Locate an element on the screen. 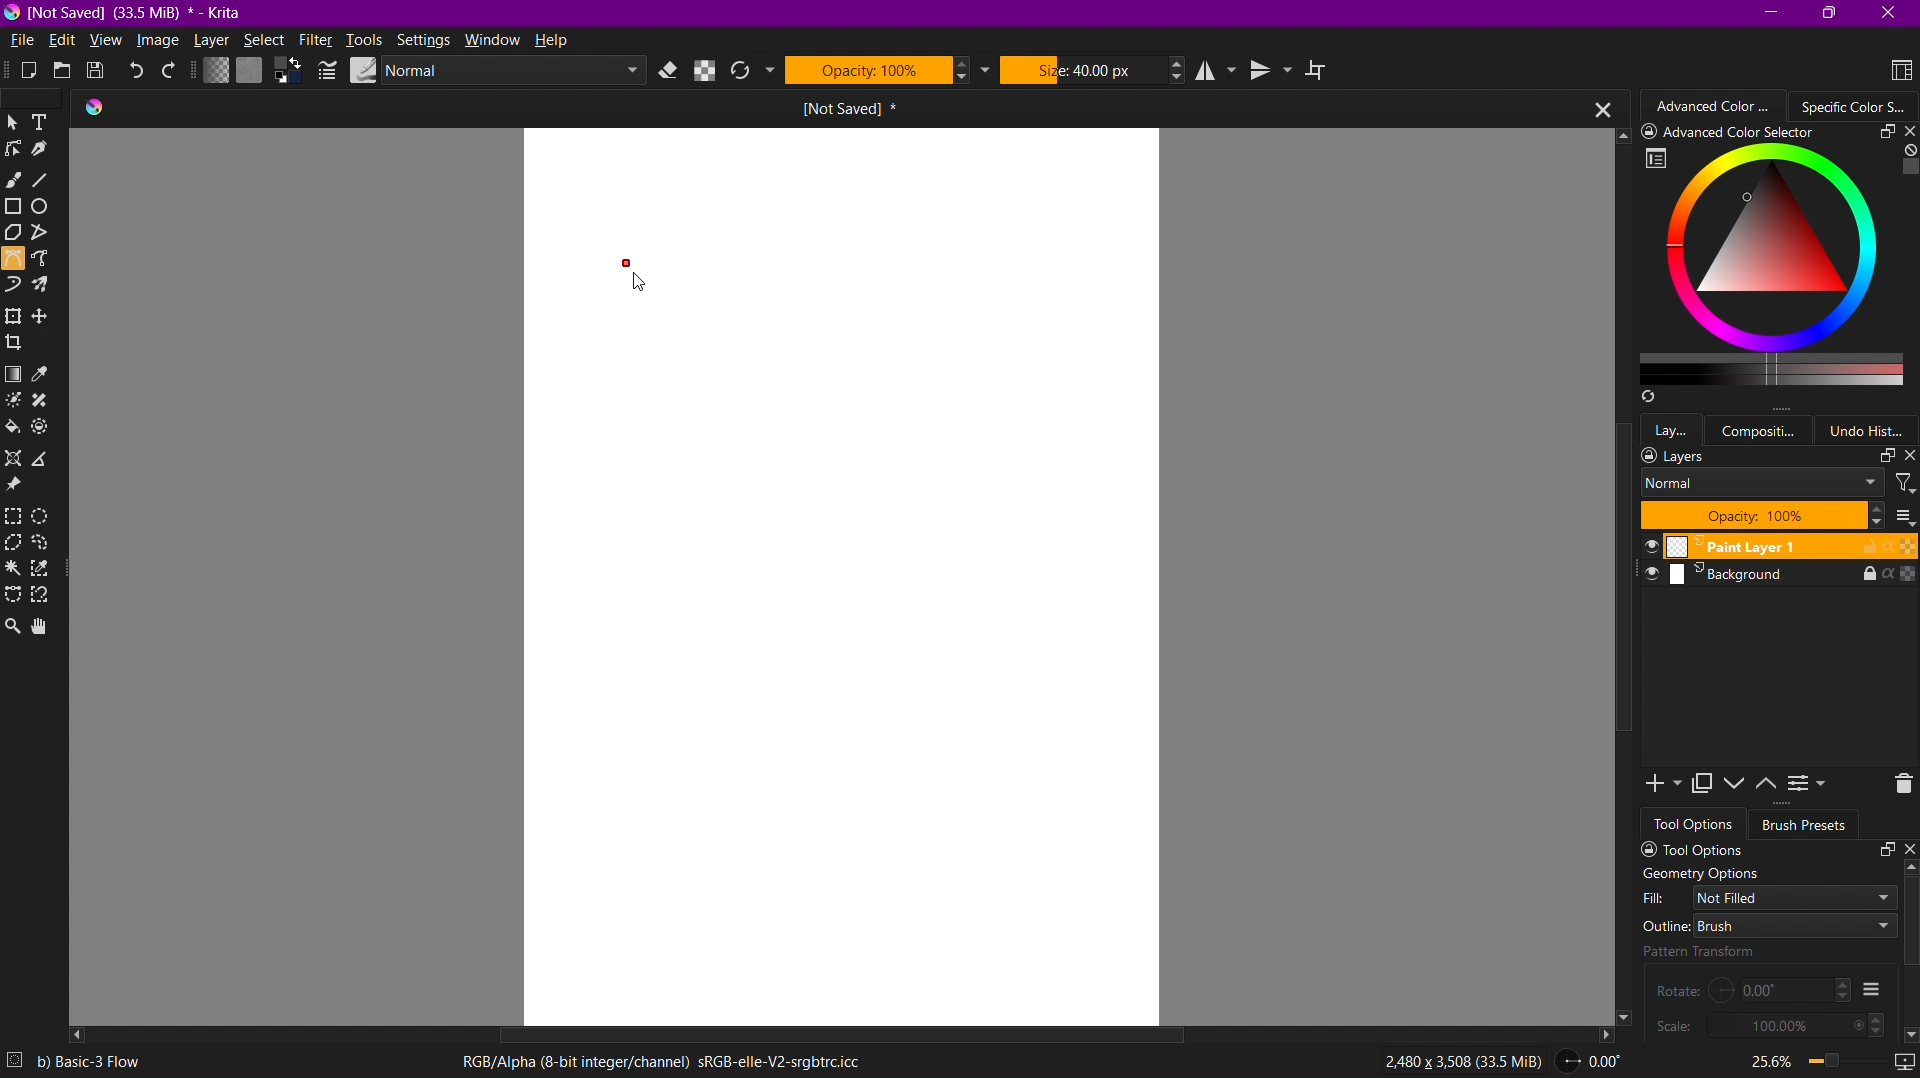 The image size is (1920, 1078). Move Layer or Mask Up is located at coordinates (1770, 784).